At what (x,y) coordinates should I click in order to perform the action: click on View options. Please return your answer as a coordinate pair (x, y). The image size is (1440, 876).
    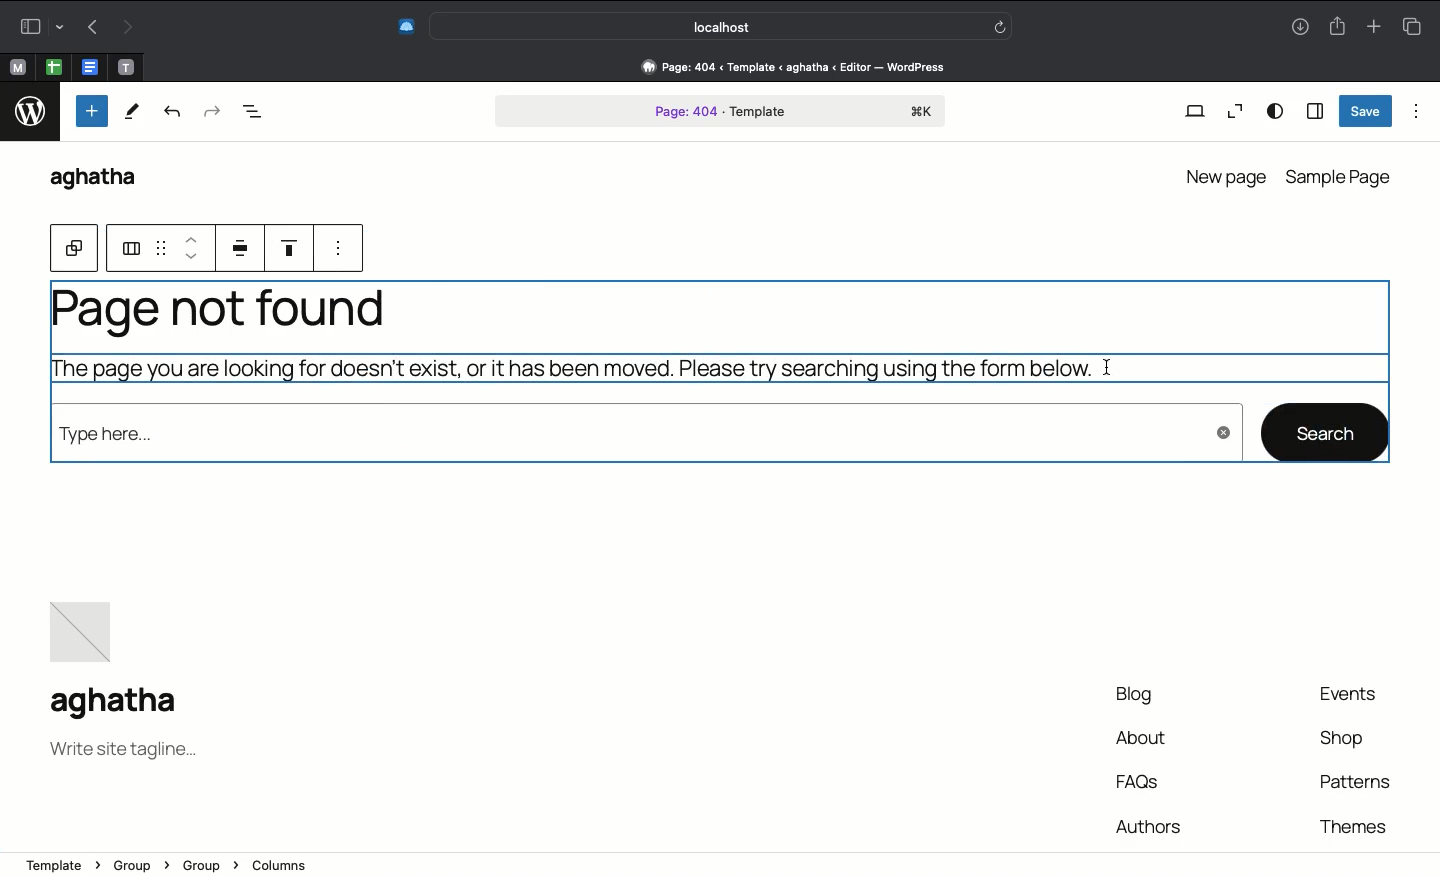
    Looking at the image, I should click on (1276, 112).